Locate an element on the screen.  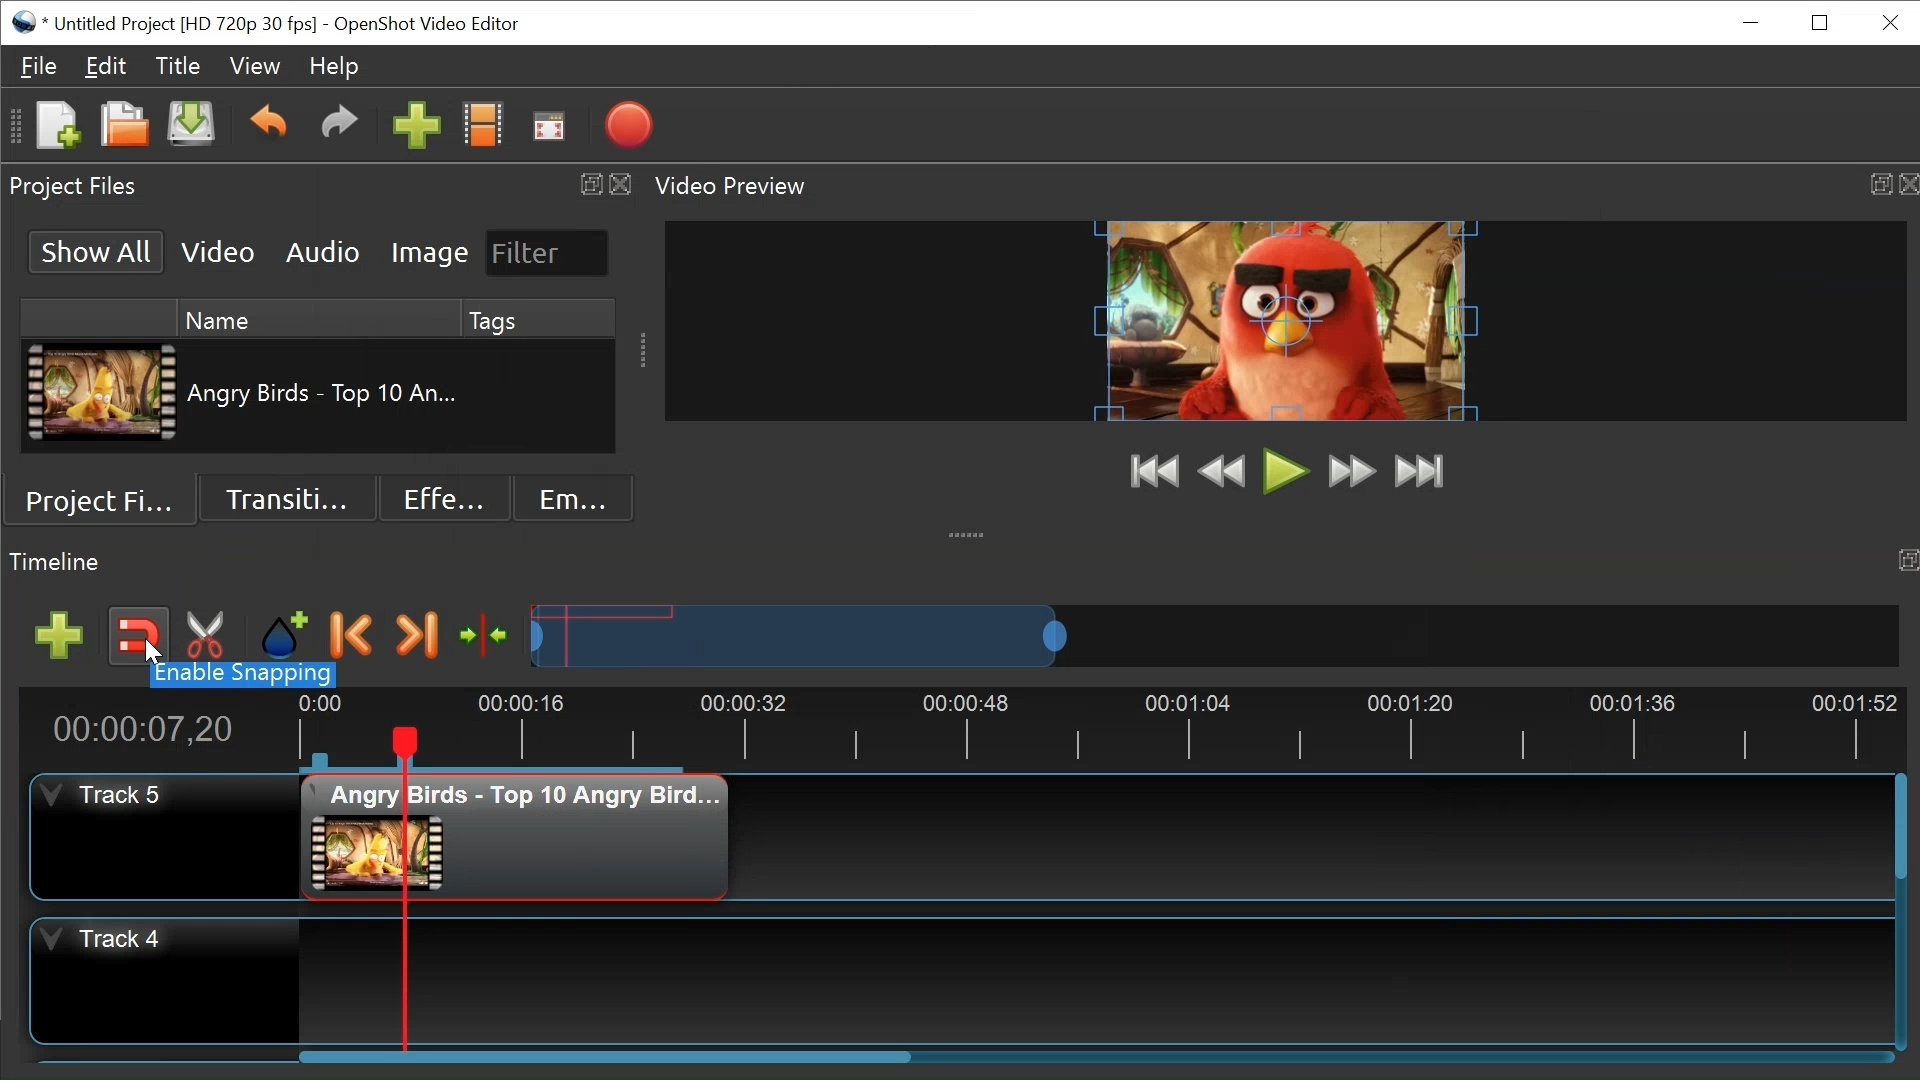
Timeline Panel is located at coordinates (960, 564).